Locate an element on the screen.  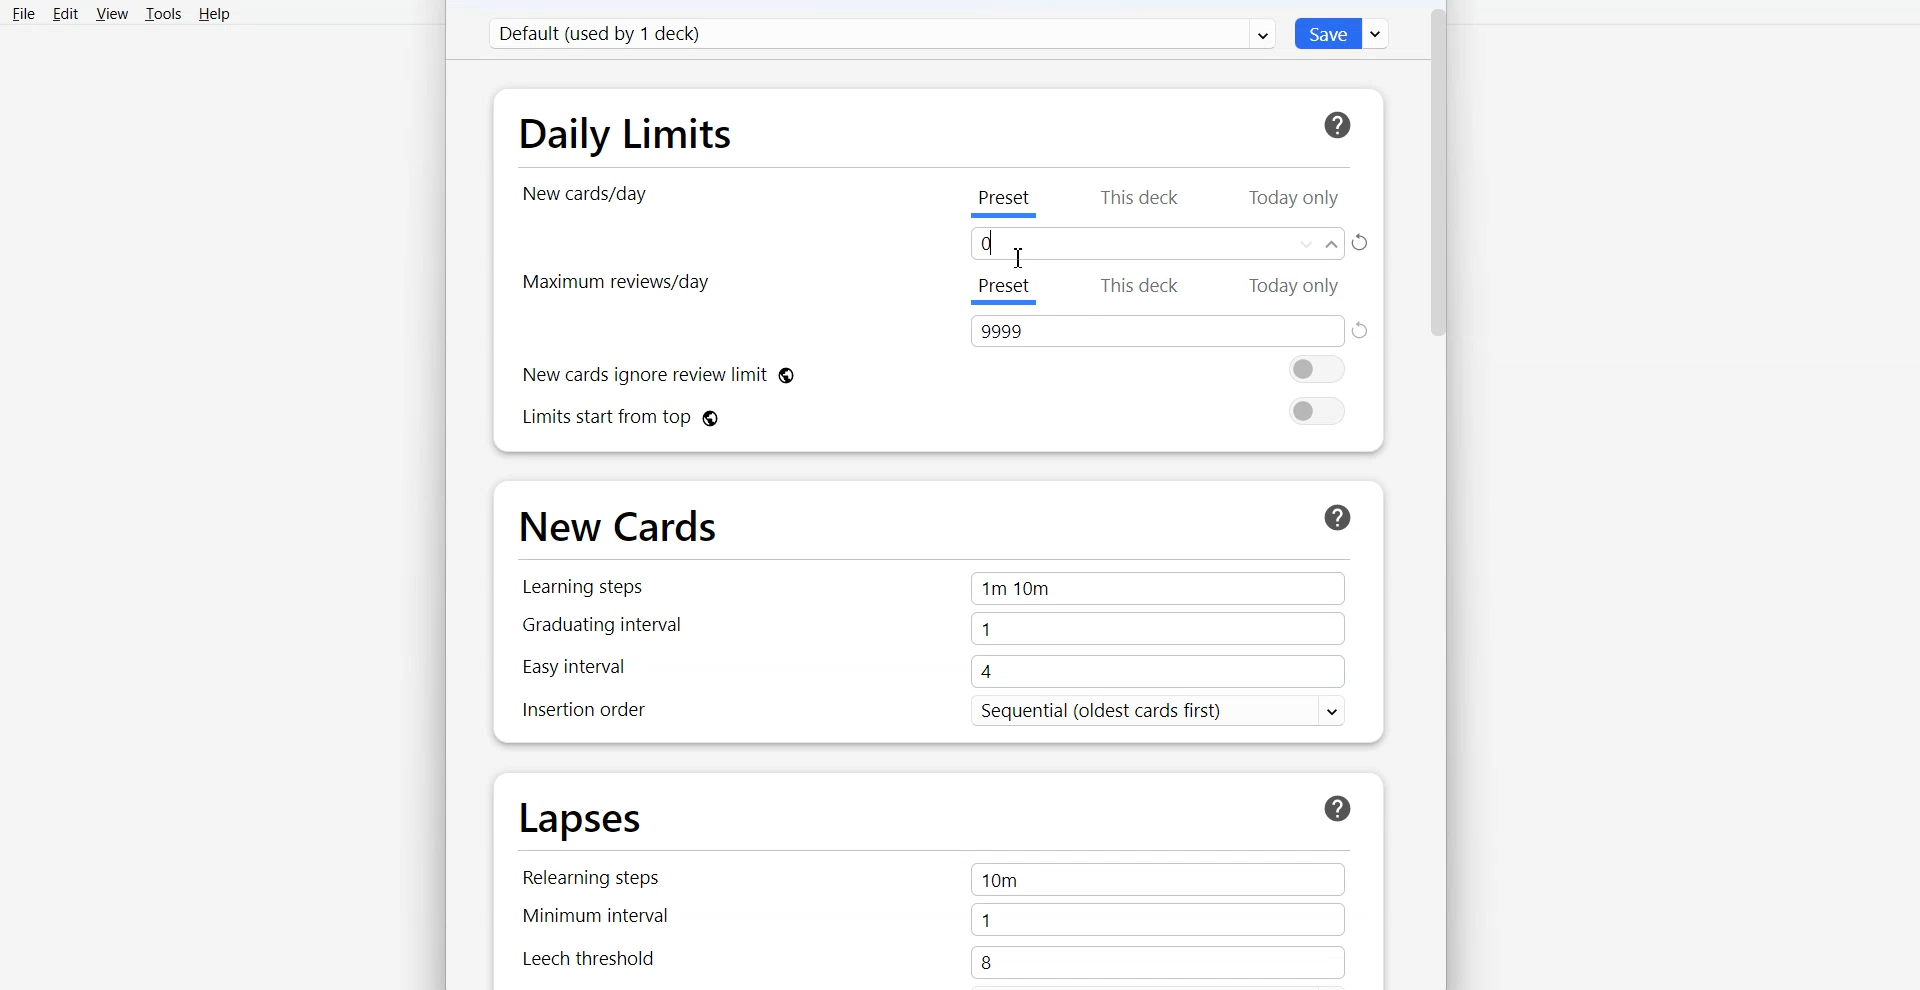
Text Cursor is located at coordinates (1017, 258).